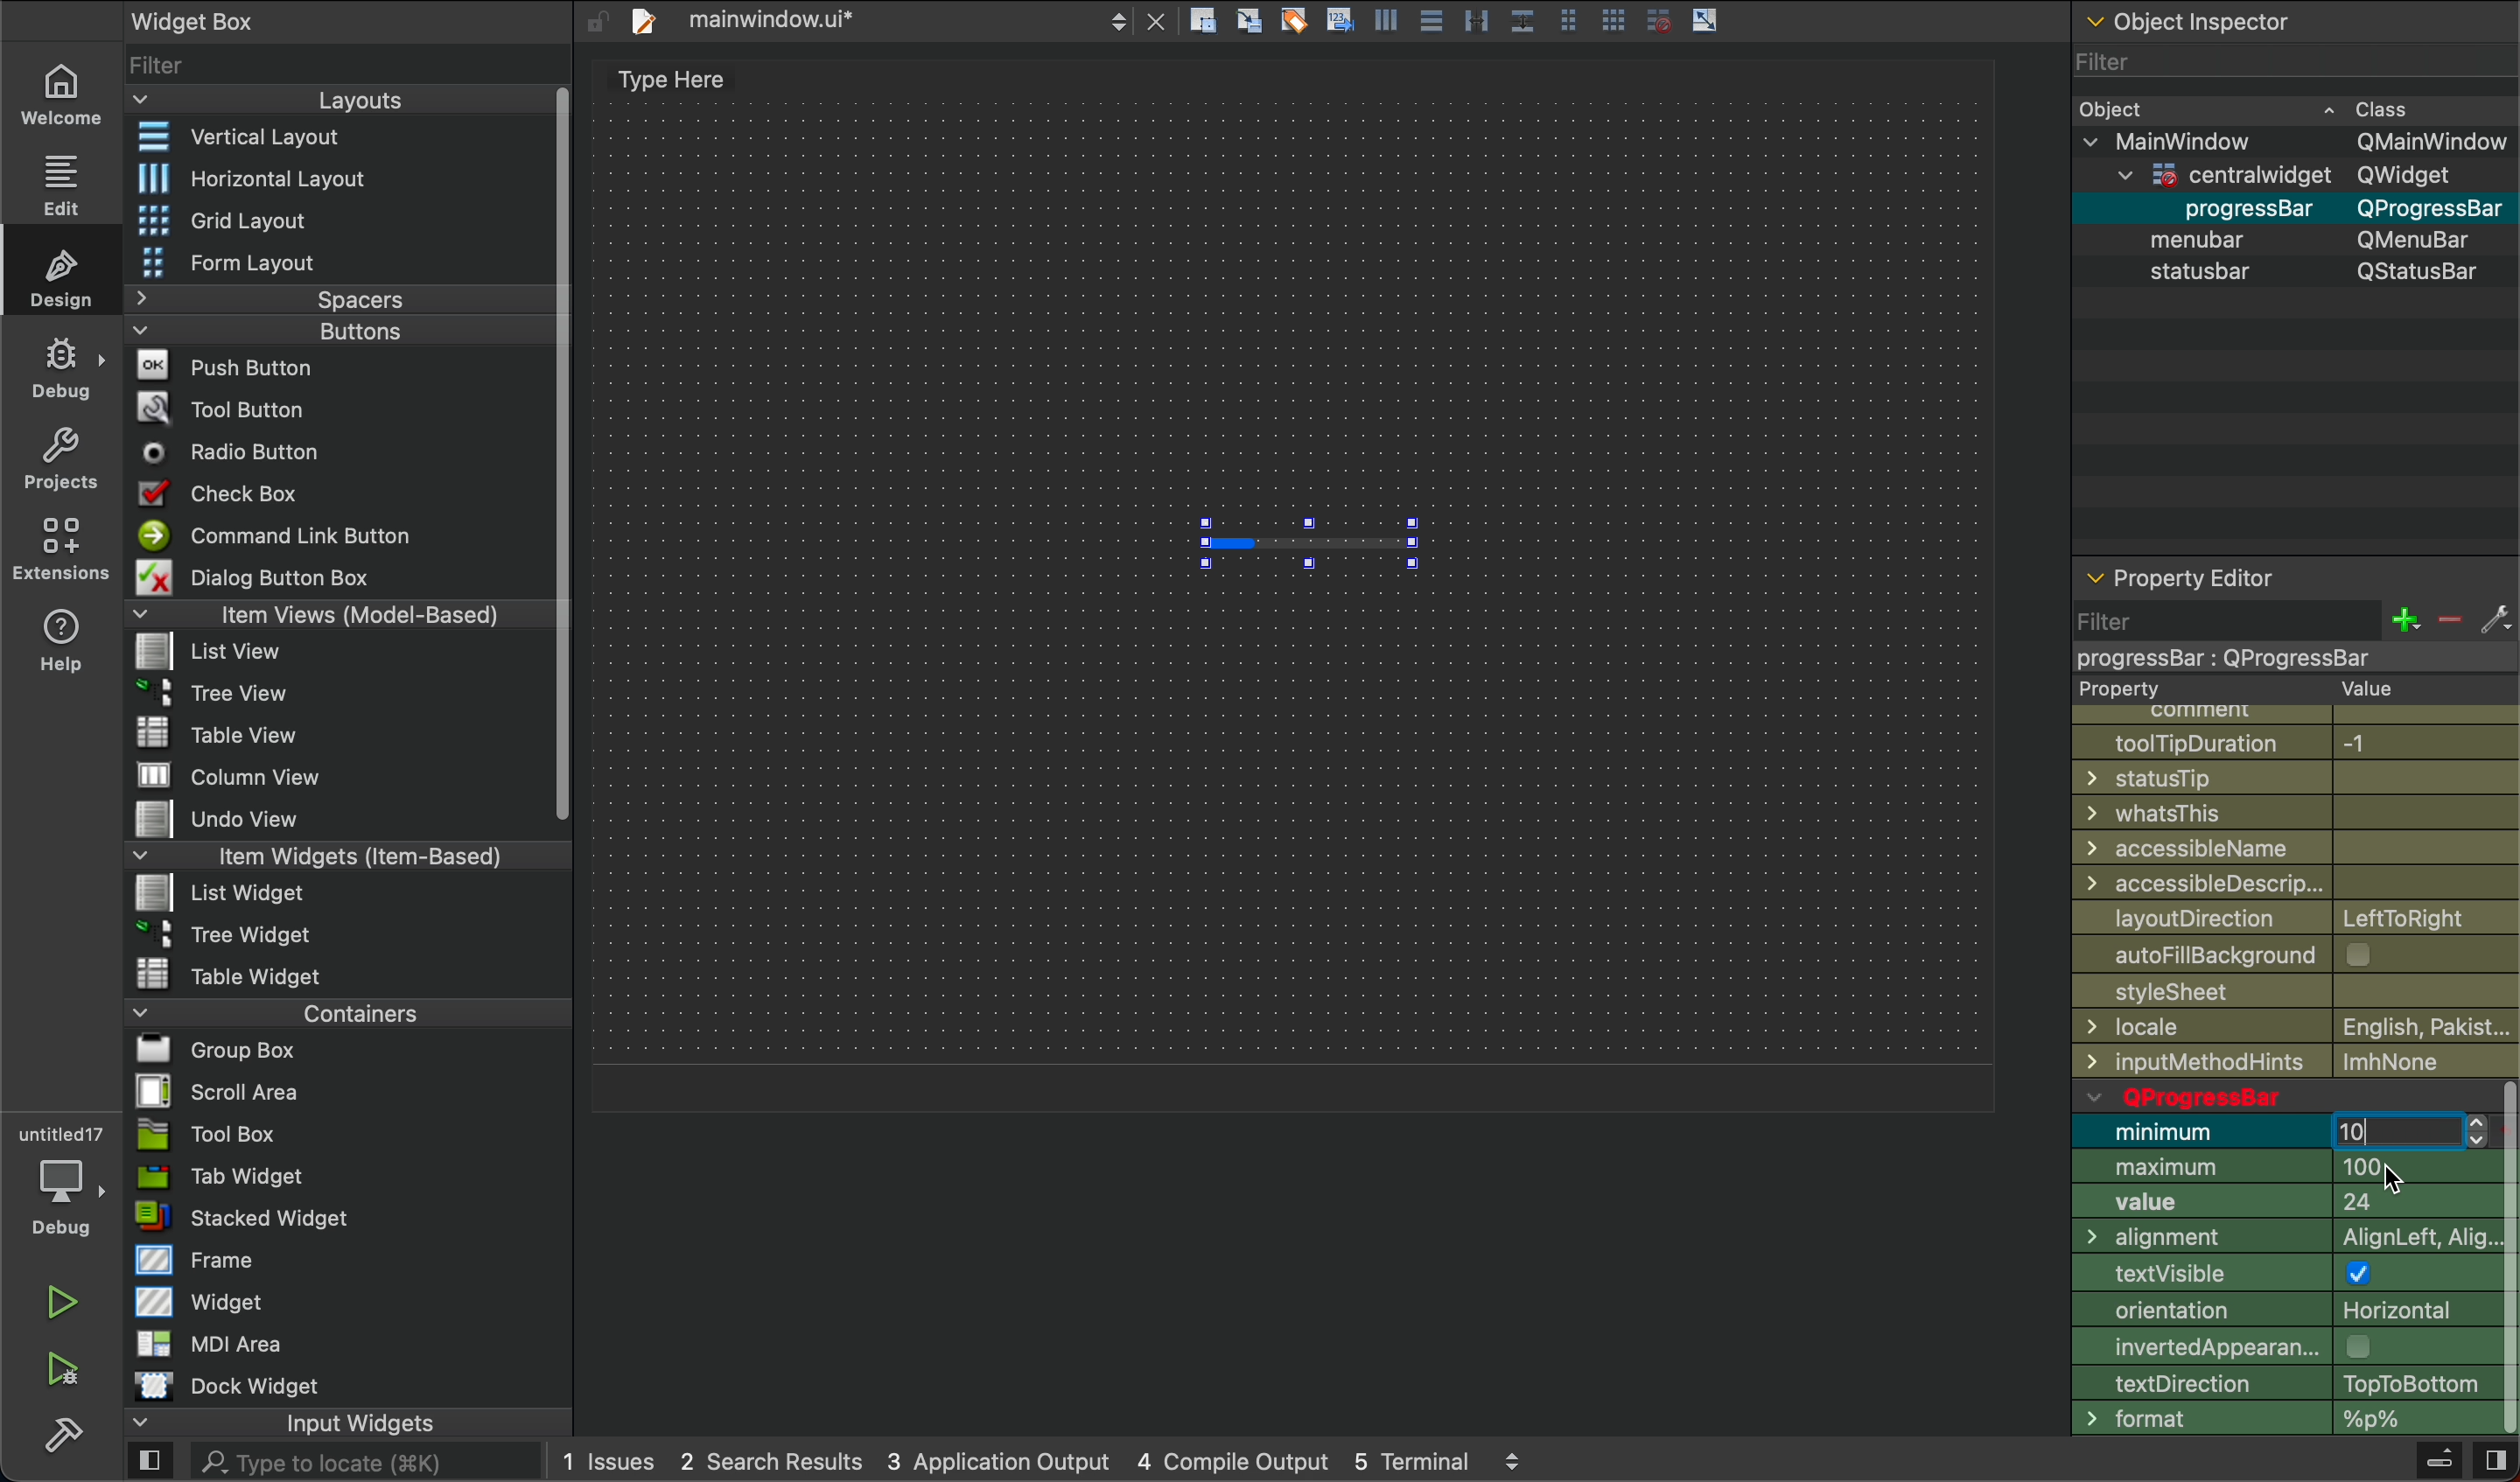 The width and height of the screenshot is (2520, 1482). Describe the element at coordinates (232, 364) in the screenshot. I see `Push Button` at that location.